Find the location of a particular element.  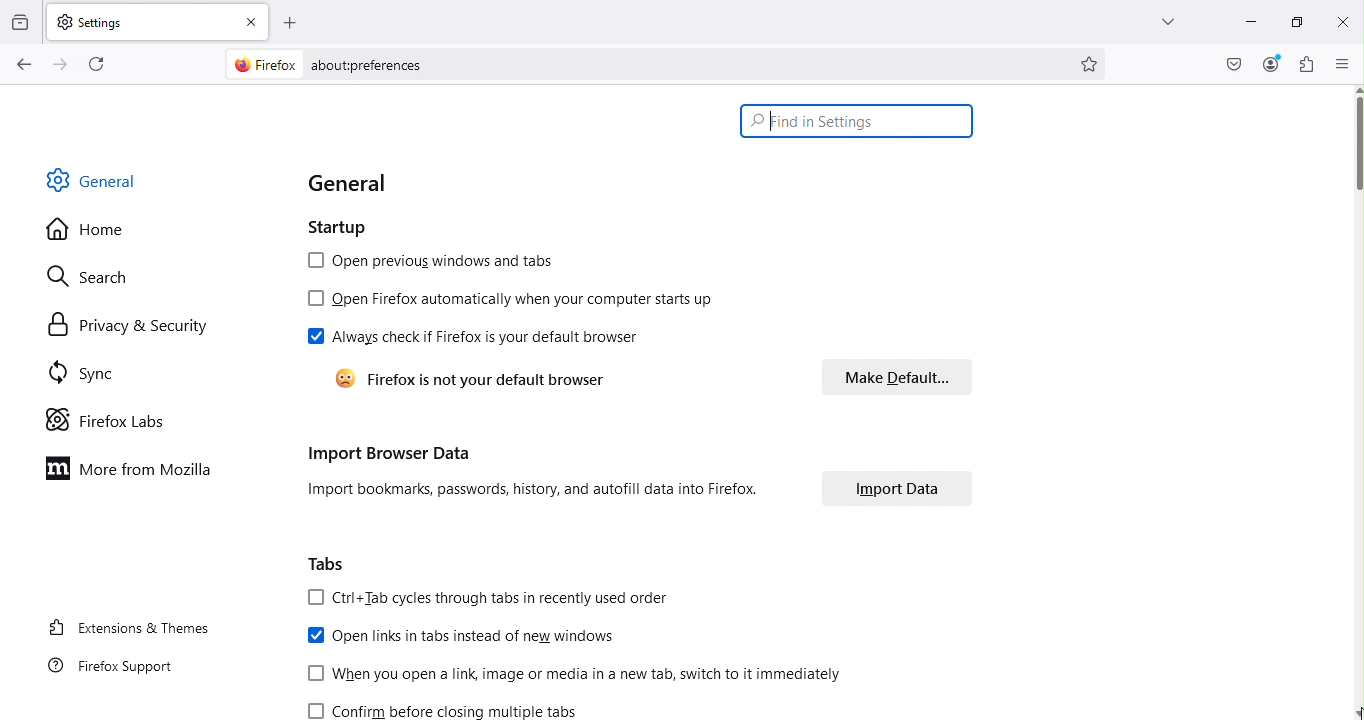

 Firefox is not your default browser is located at coordinates (488, 380).